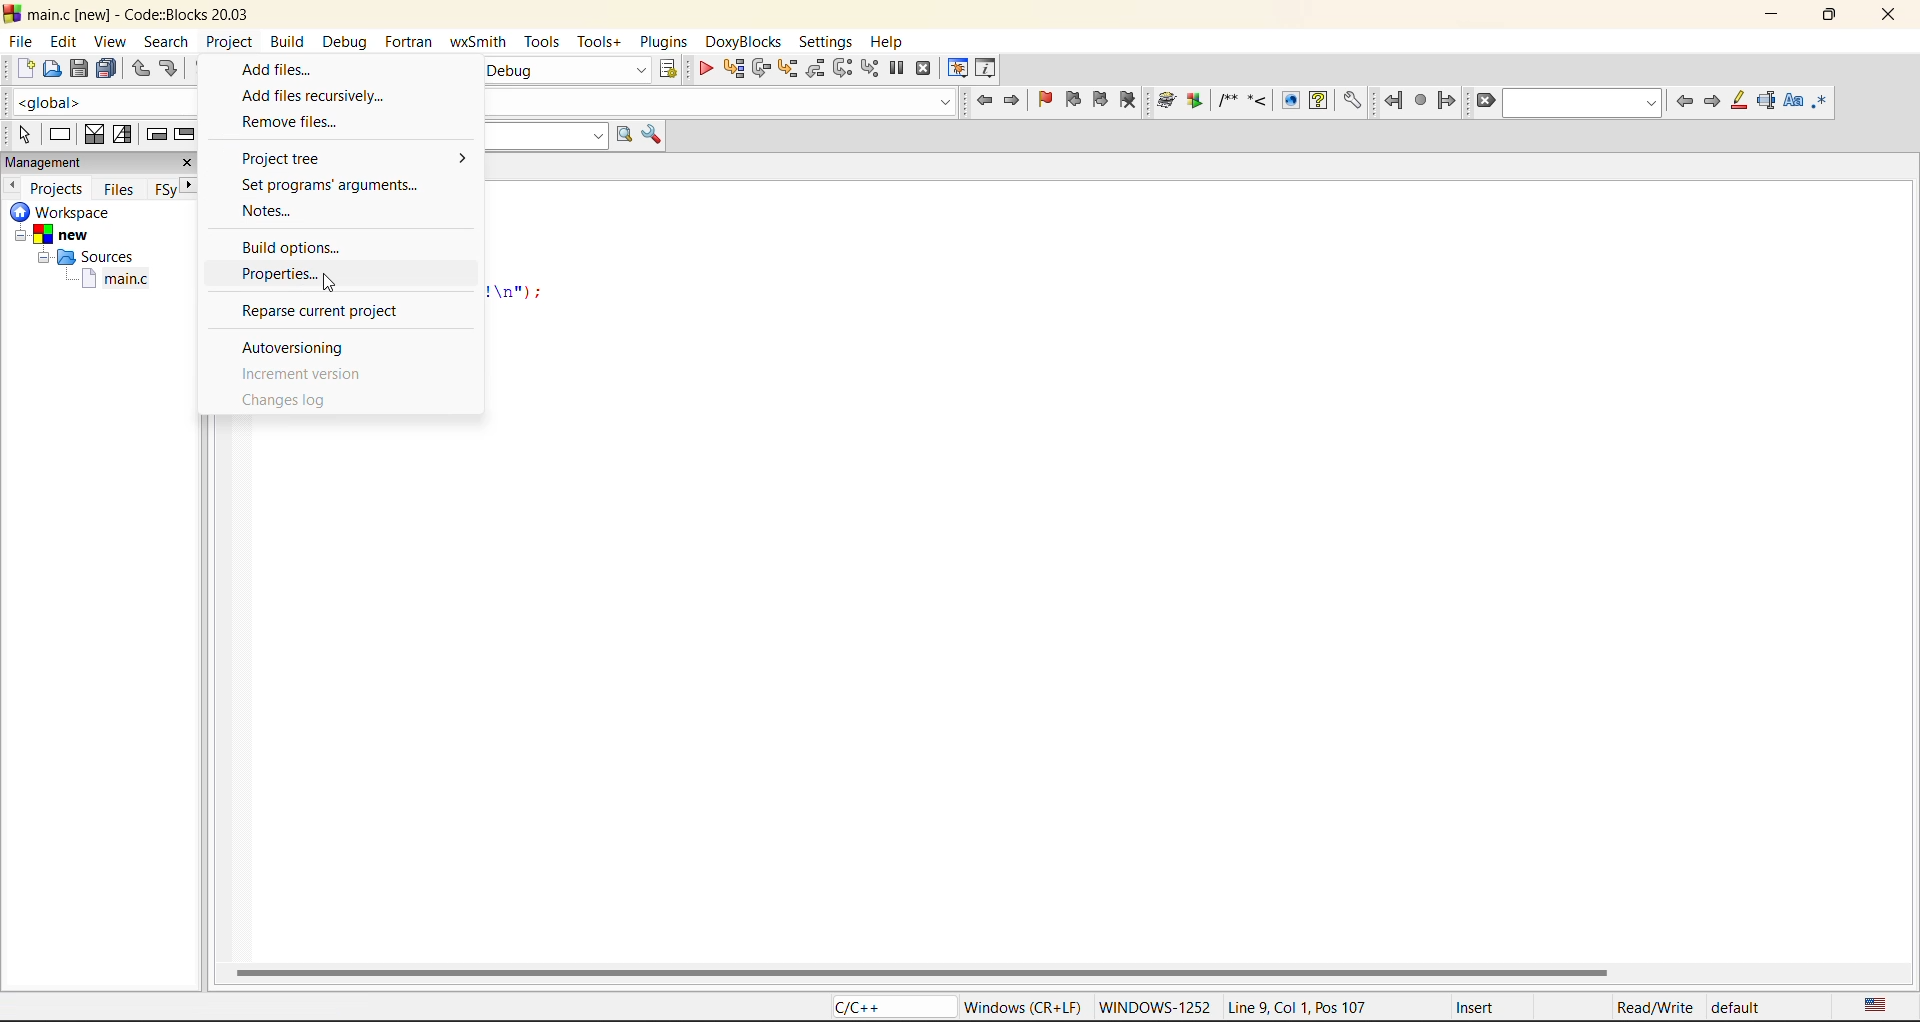 Image resolution: width=1920 pixels, height=1022 pixels. What do you see at coordinates (1227, 101) in the screenshot?
I see `Insert a comment block at the current line` at bounding box center [1227, 101].